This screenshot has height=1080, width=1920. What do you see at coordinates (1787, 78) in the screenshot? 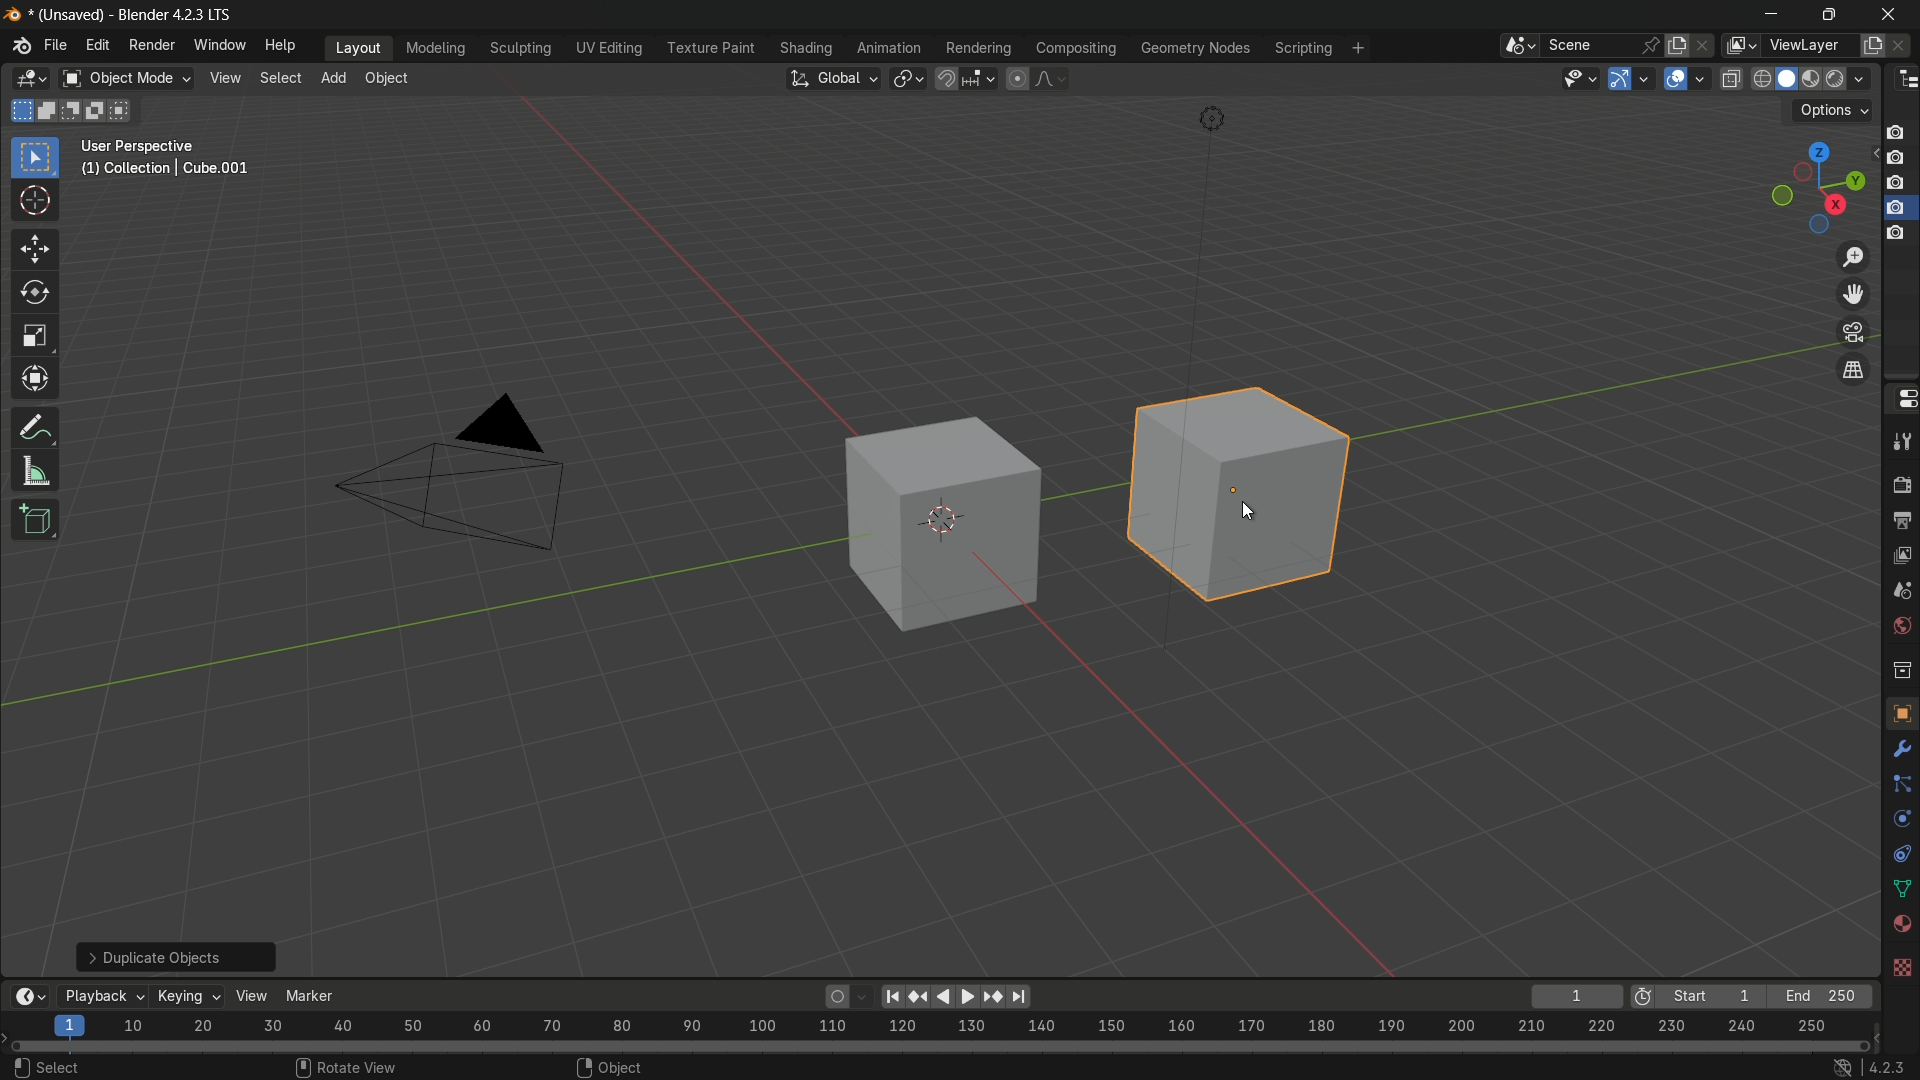
I see `solid display` at bounding box center [1787, 78].